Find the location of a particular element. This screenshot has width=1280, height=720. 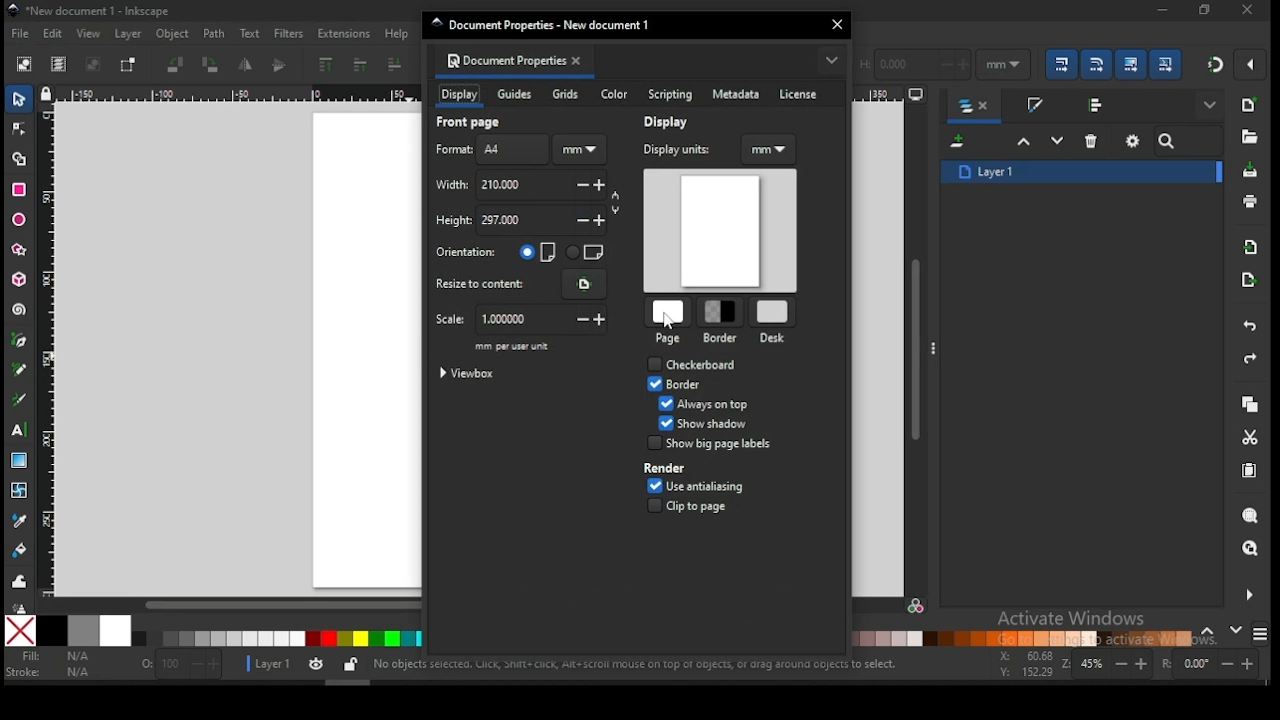

black is located at coordinates (52, 631).